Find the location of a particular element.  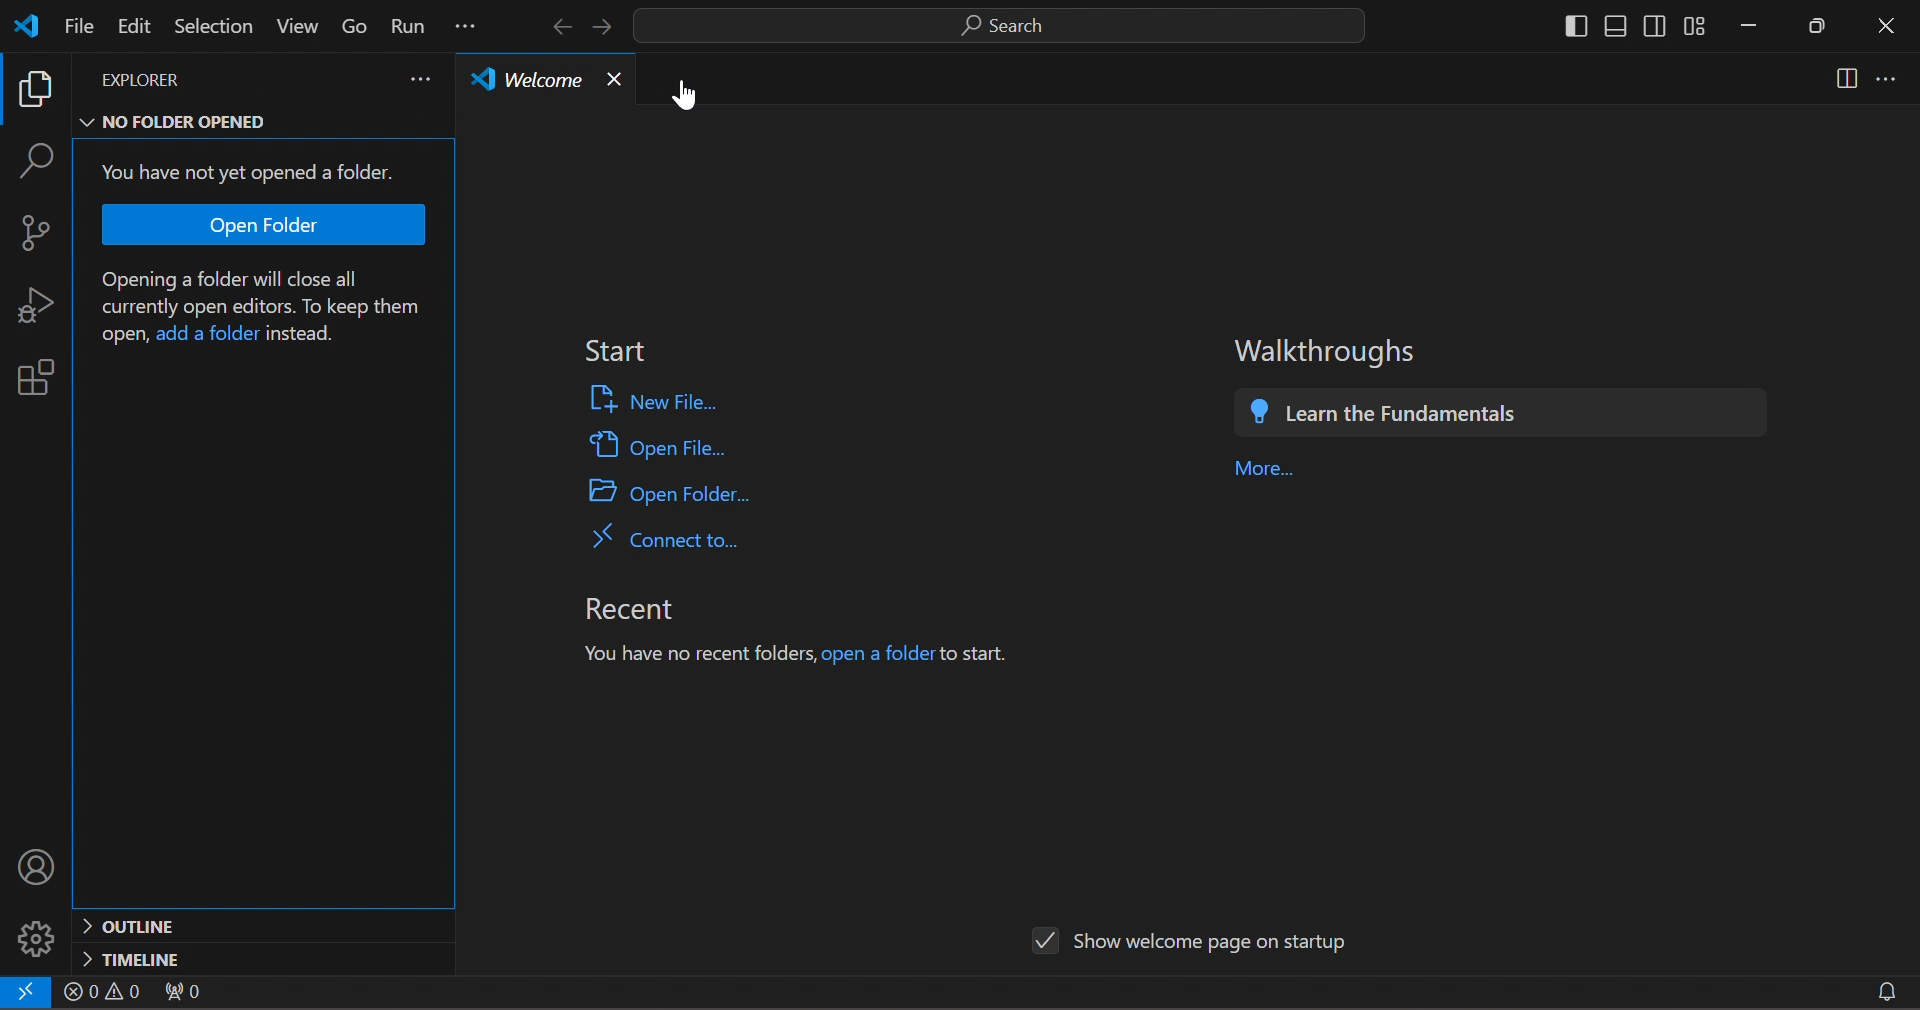

settings is located at coordinates (39, 937).